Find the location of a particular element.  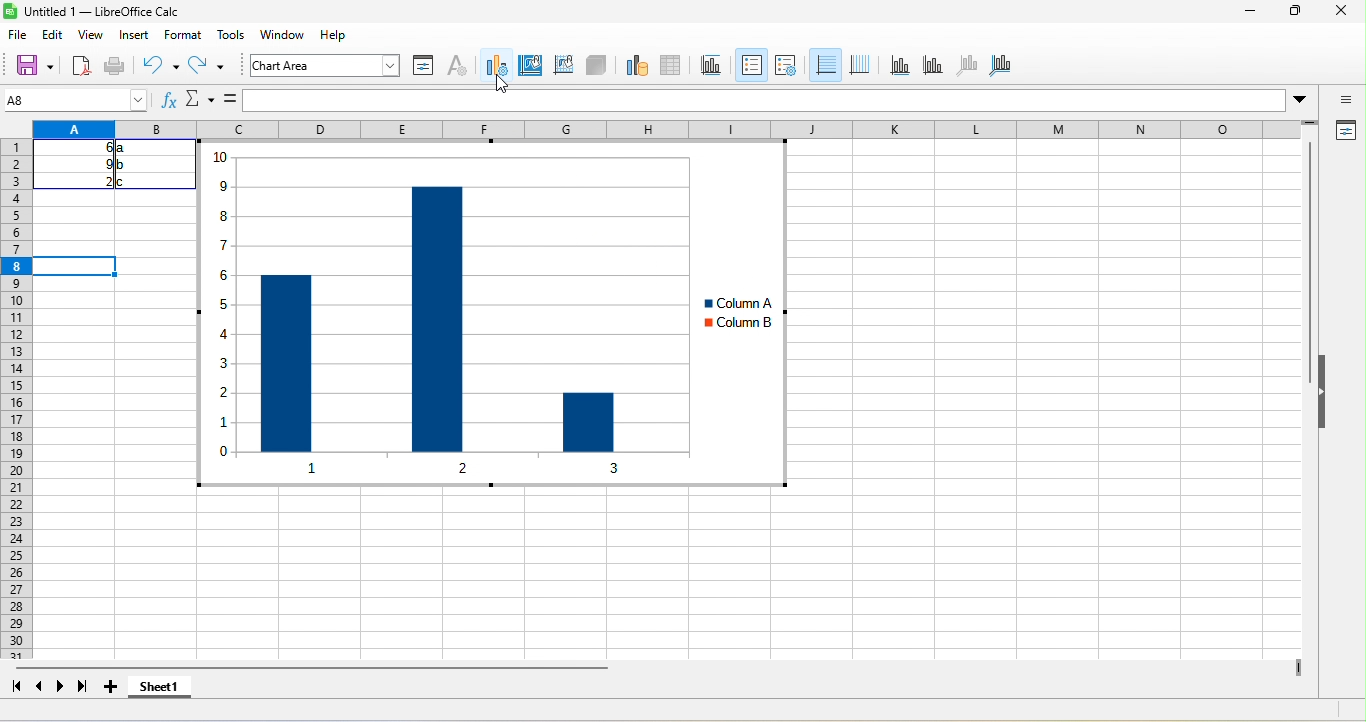

data table is located at coordinates (672, 67).